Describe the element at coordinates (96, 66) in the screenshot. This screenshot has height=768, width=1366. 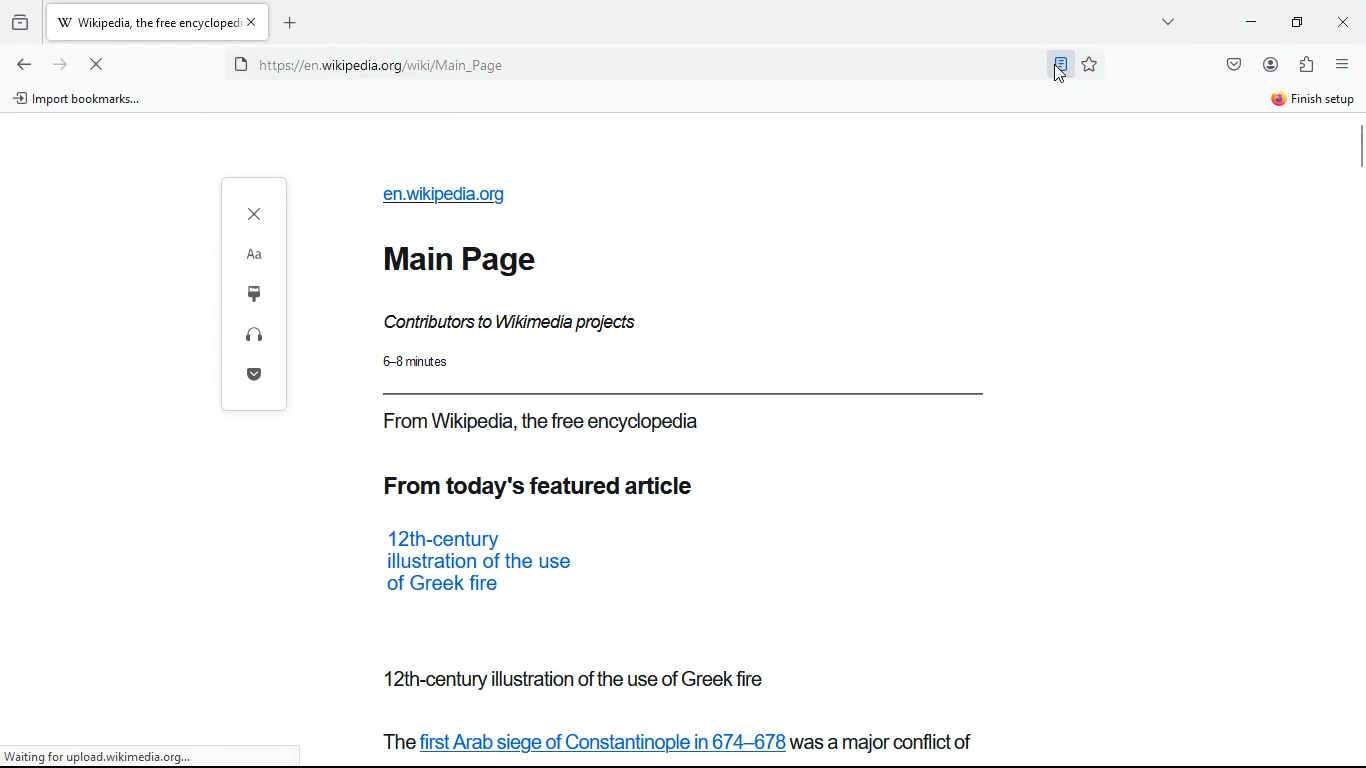
I see `refresh` at that location.